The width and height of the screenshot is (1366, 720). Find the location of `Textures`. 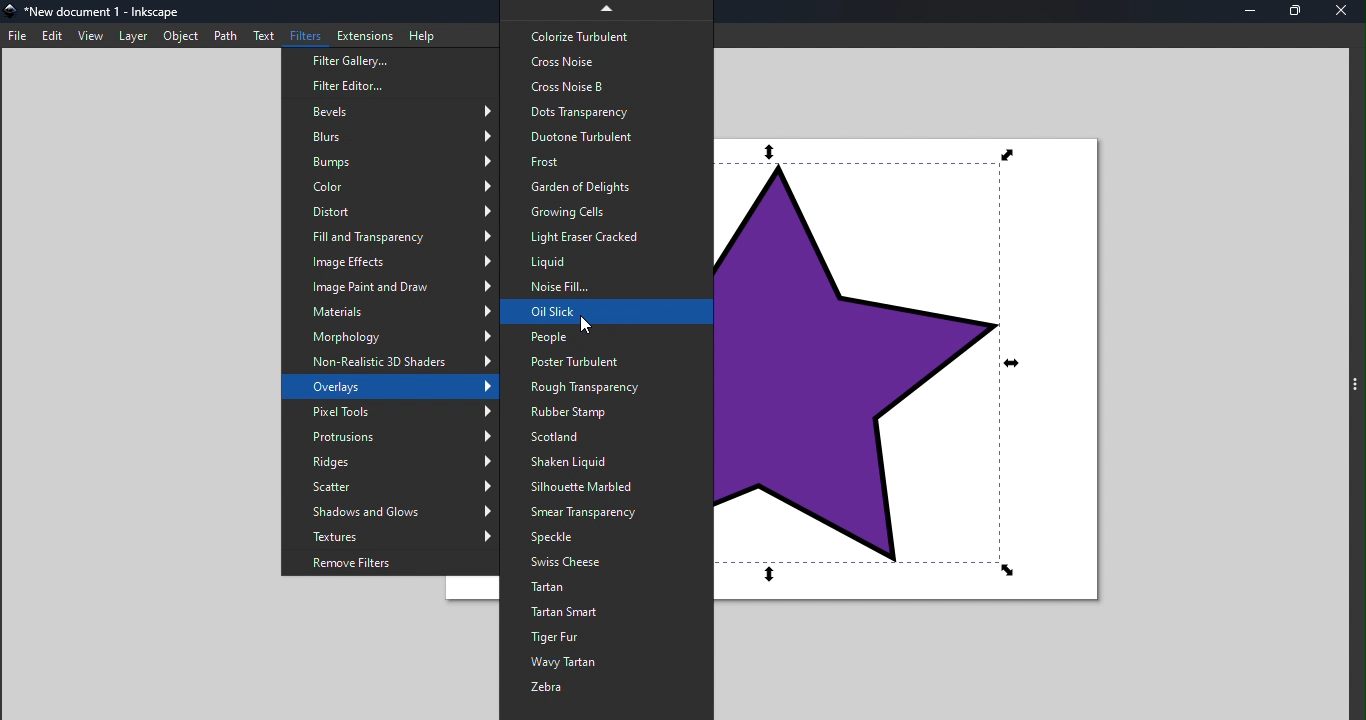

Textures is located at coordinates (390, 538).